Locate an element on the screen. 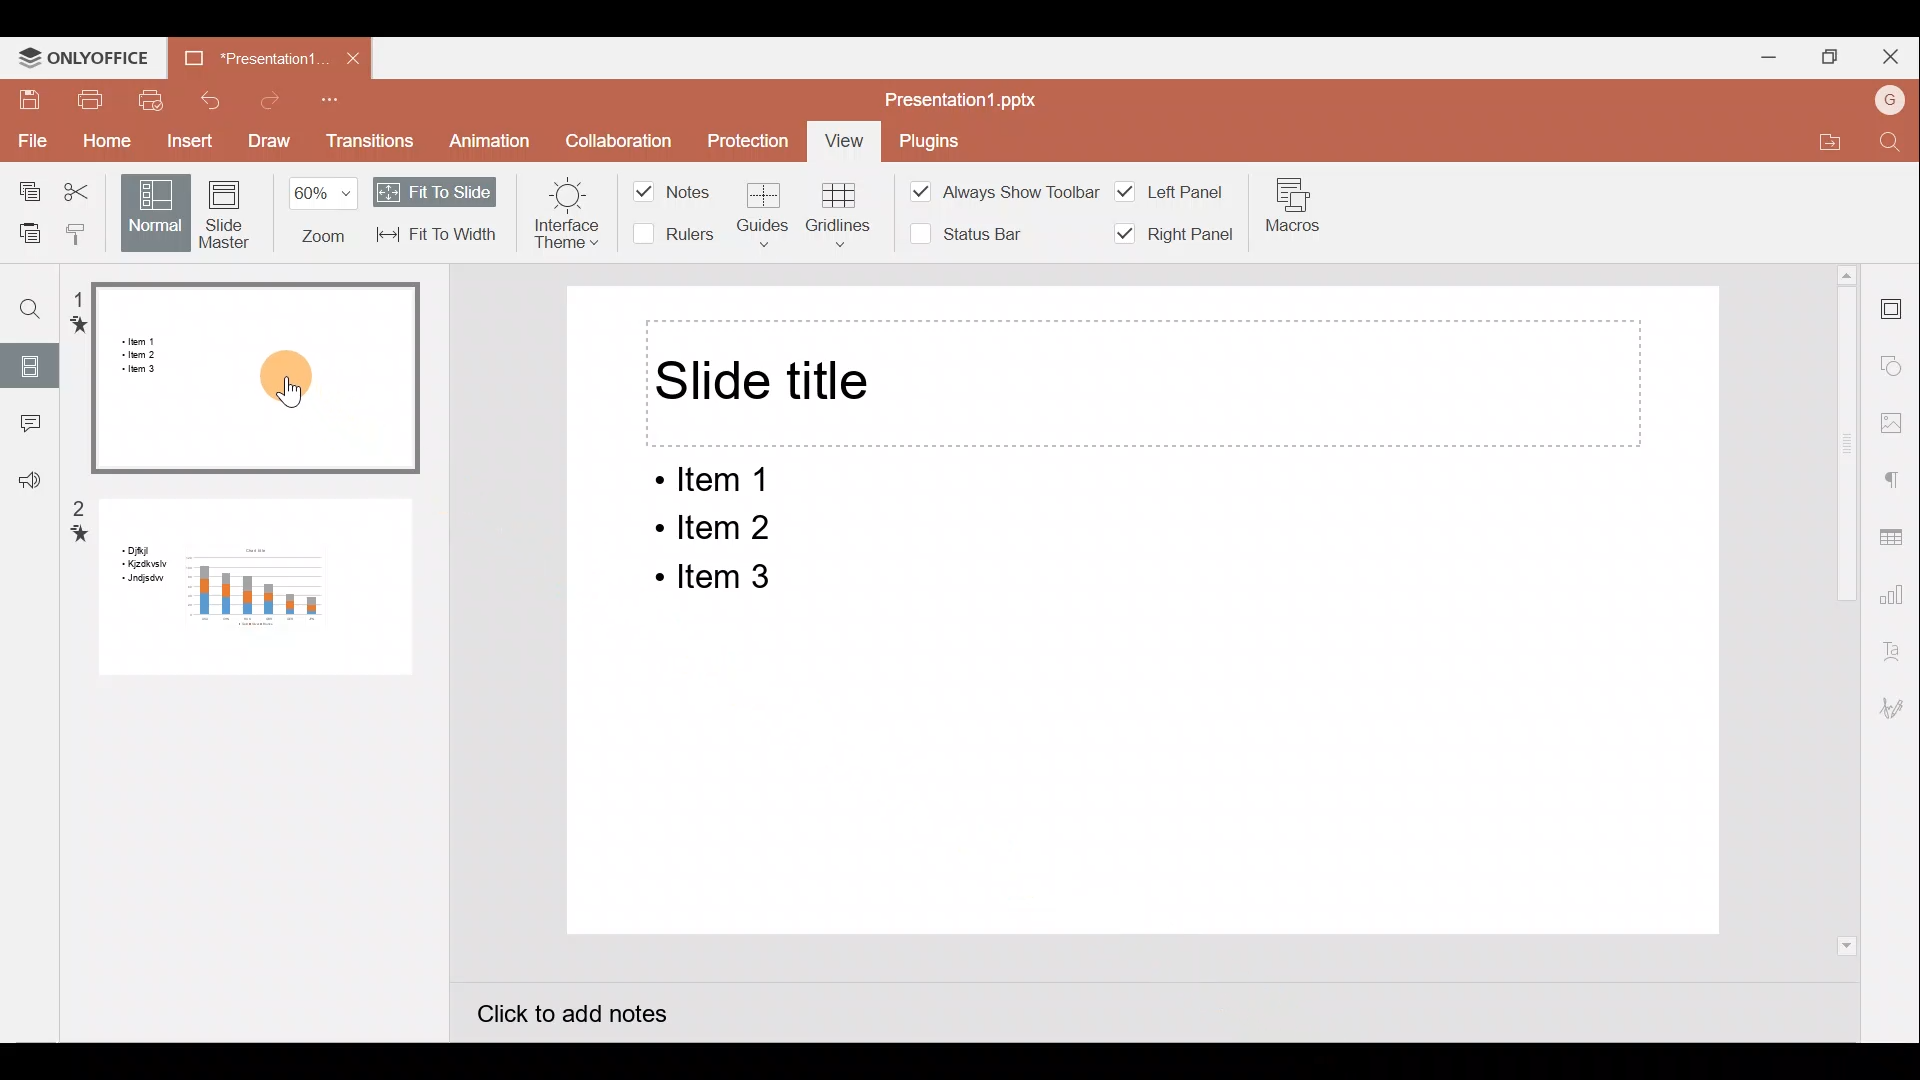 The width and height of the screenshot is (1920, 1080). Image settings is located at coordinates (1896, 419).